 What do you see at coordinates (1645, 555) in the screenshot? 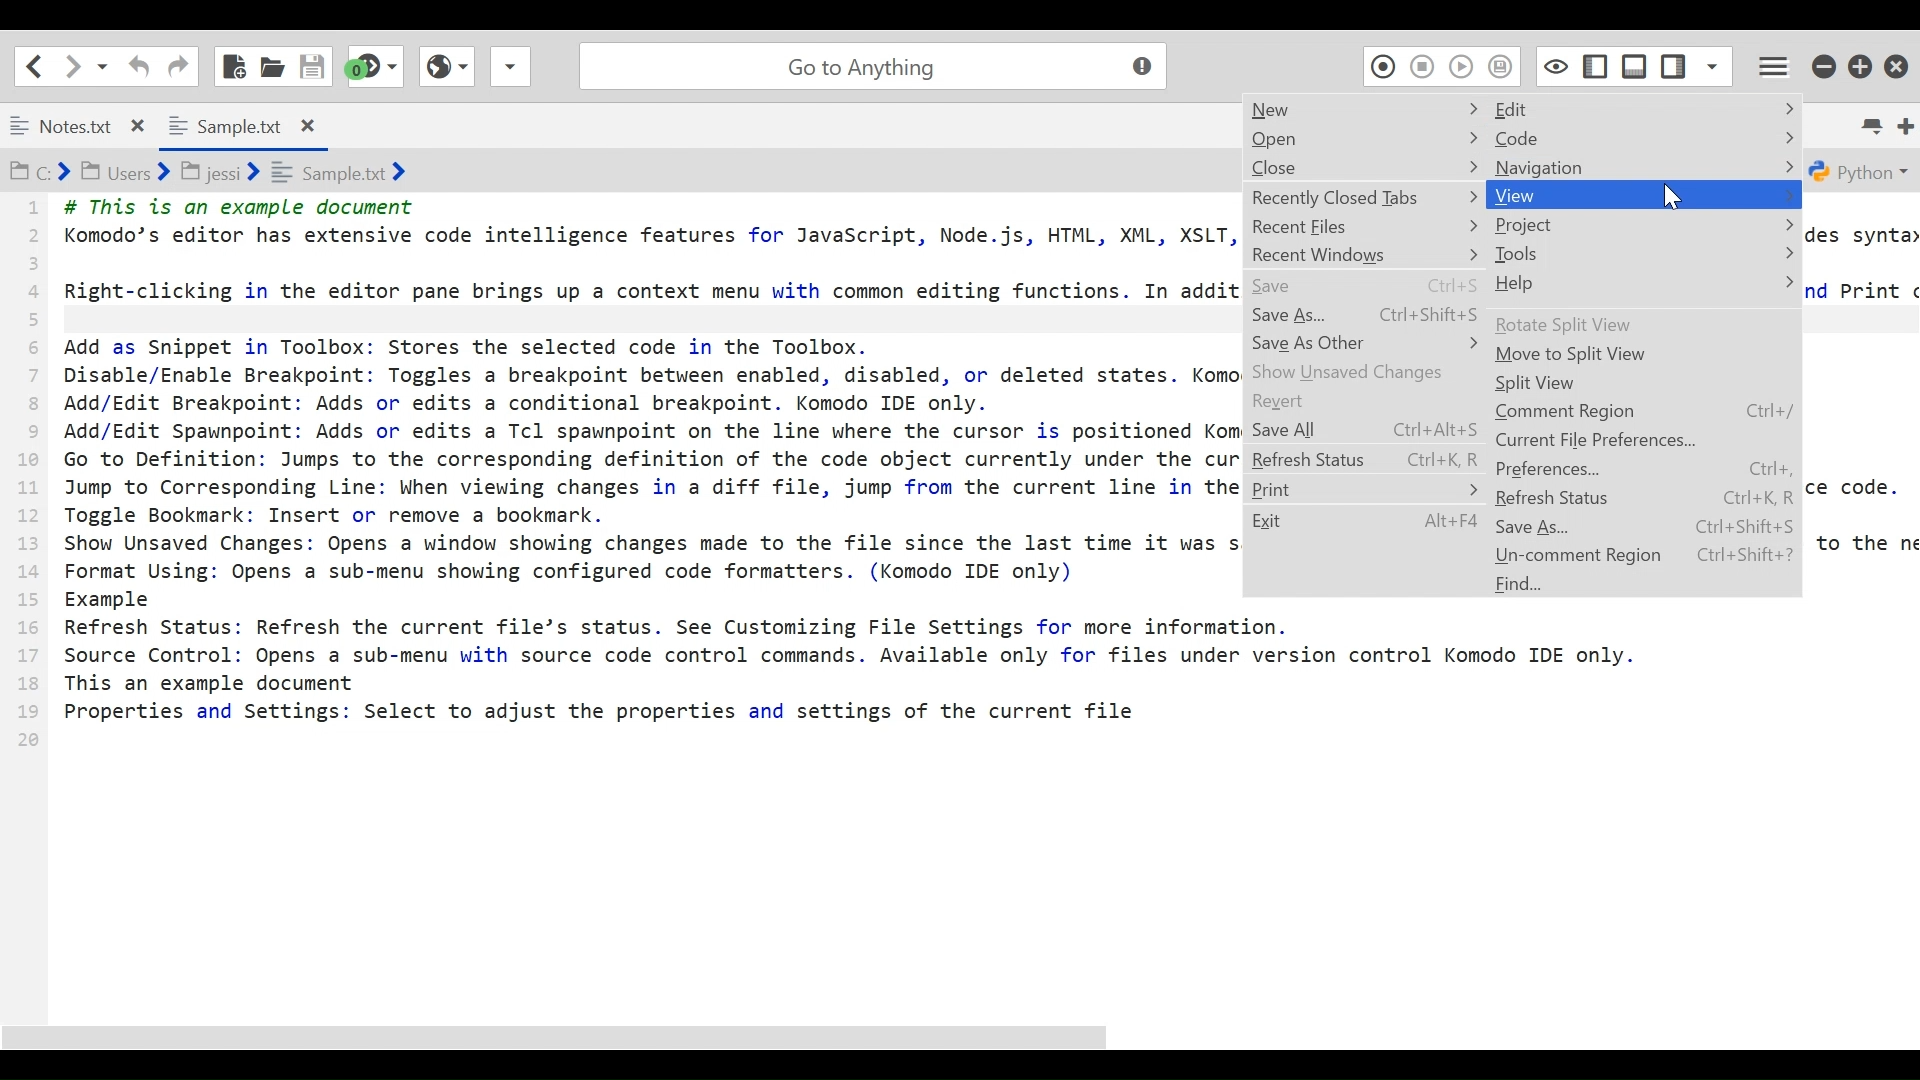
I see `Un-comment Region Ctrl+Shift+?` at bounding box center [1645, 555].